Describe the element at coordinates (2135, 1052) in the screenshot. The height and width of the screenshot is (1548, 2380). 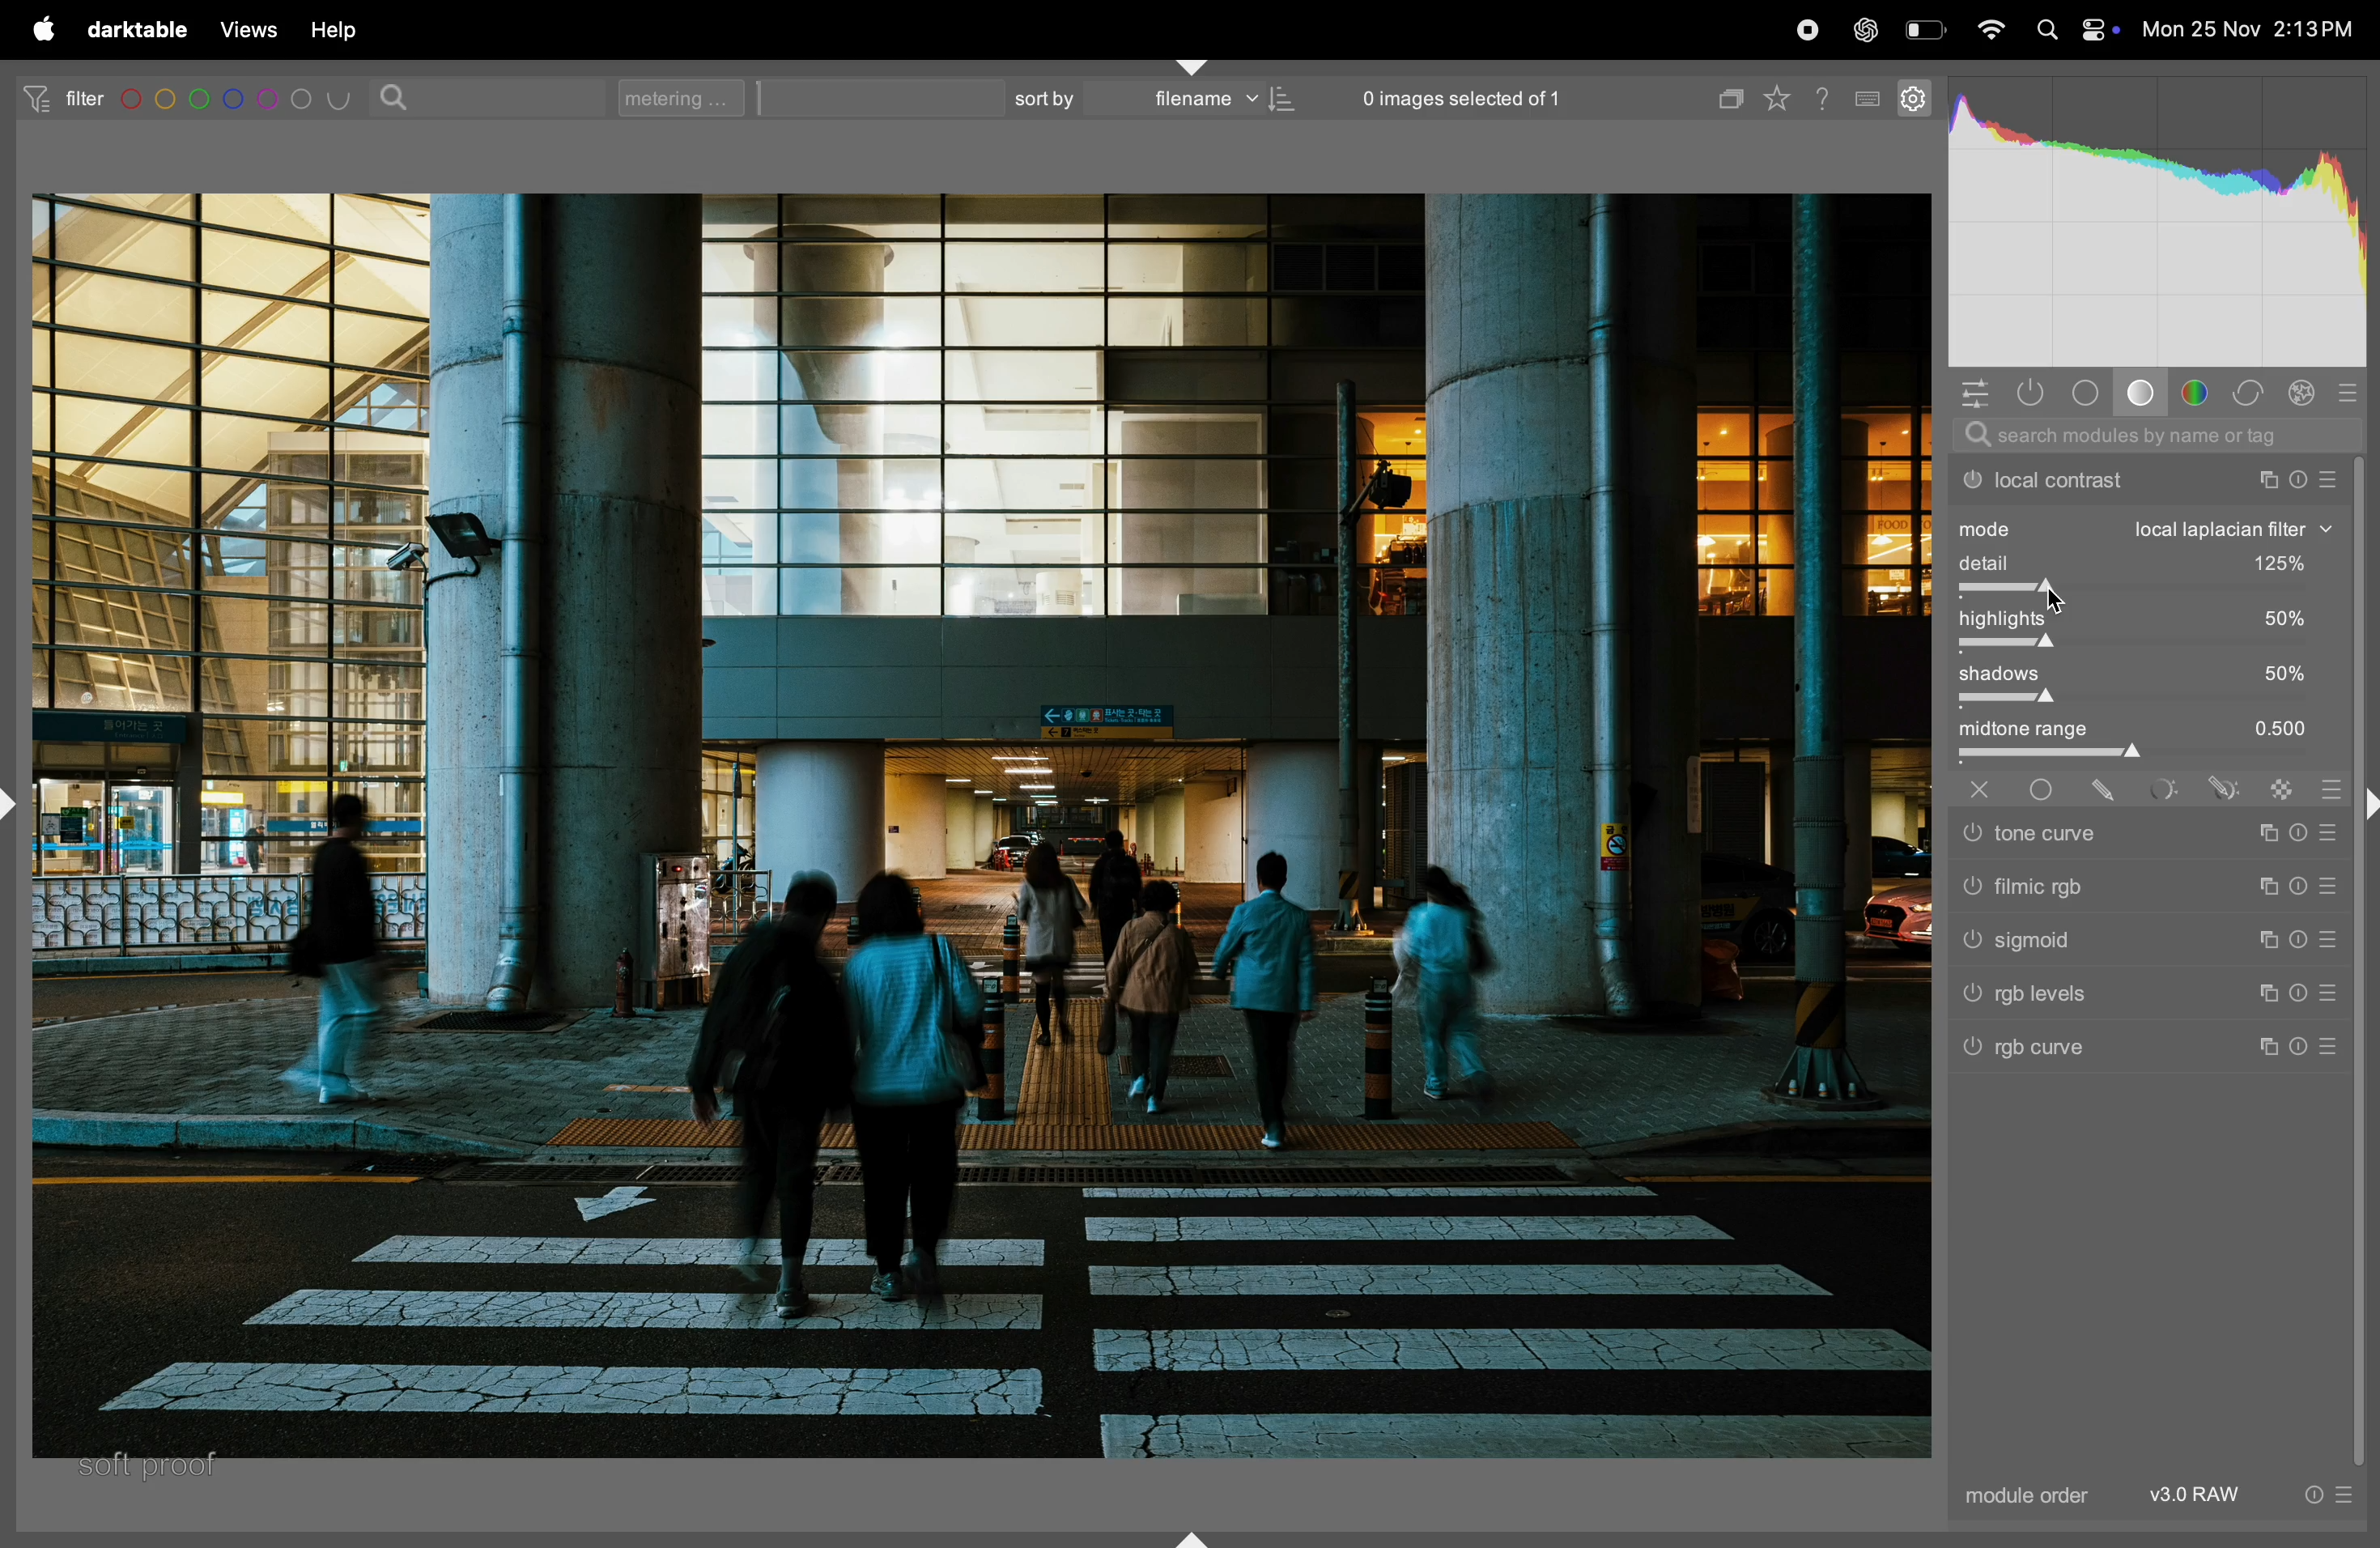
I see `rgb curve` at that location.